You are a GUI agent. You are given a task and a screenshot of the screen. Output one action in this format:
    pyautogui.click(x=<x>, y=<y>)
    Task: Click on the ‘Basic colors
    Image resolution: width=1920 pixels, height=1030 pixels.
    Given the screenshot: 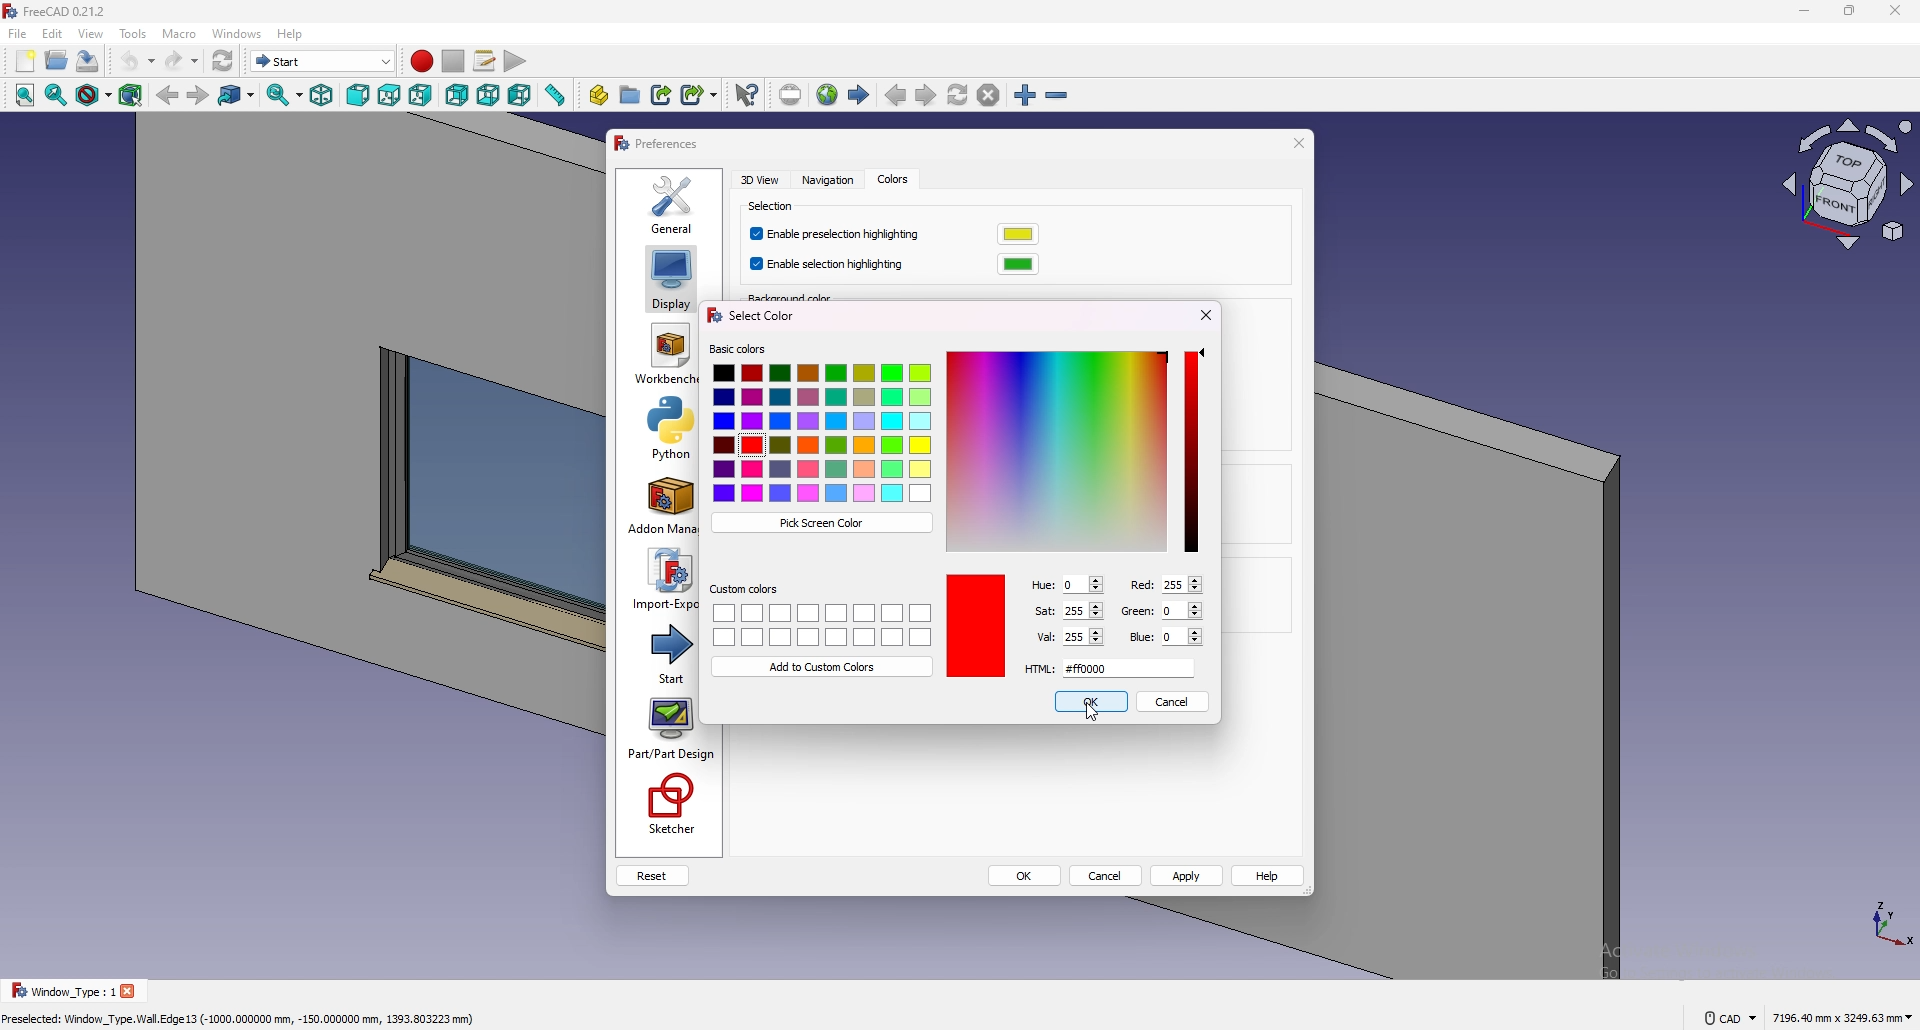 What is the action you would take?
    pyautogui.click(x=737, y=349)
    